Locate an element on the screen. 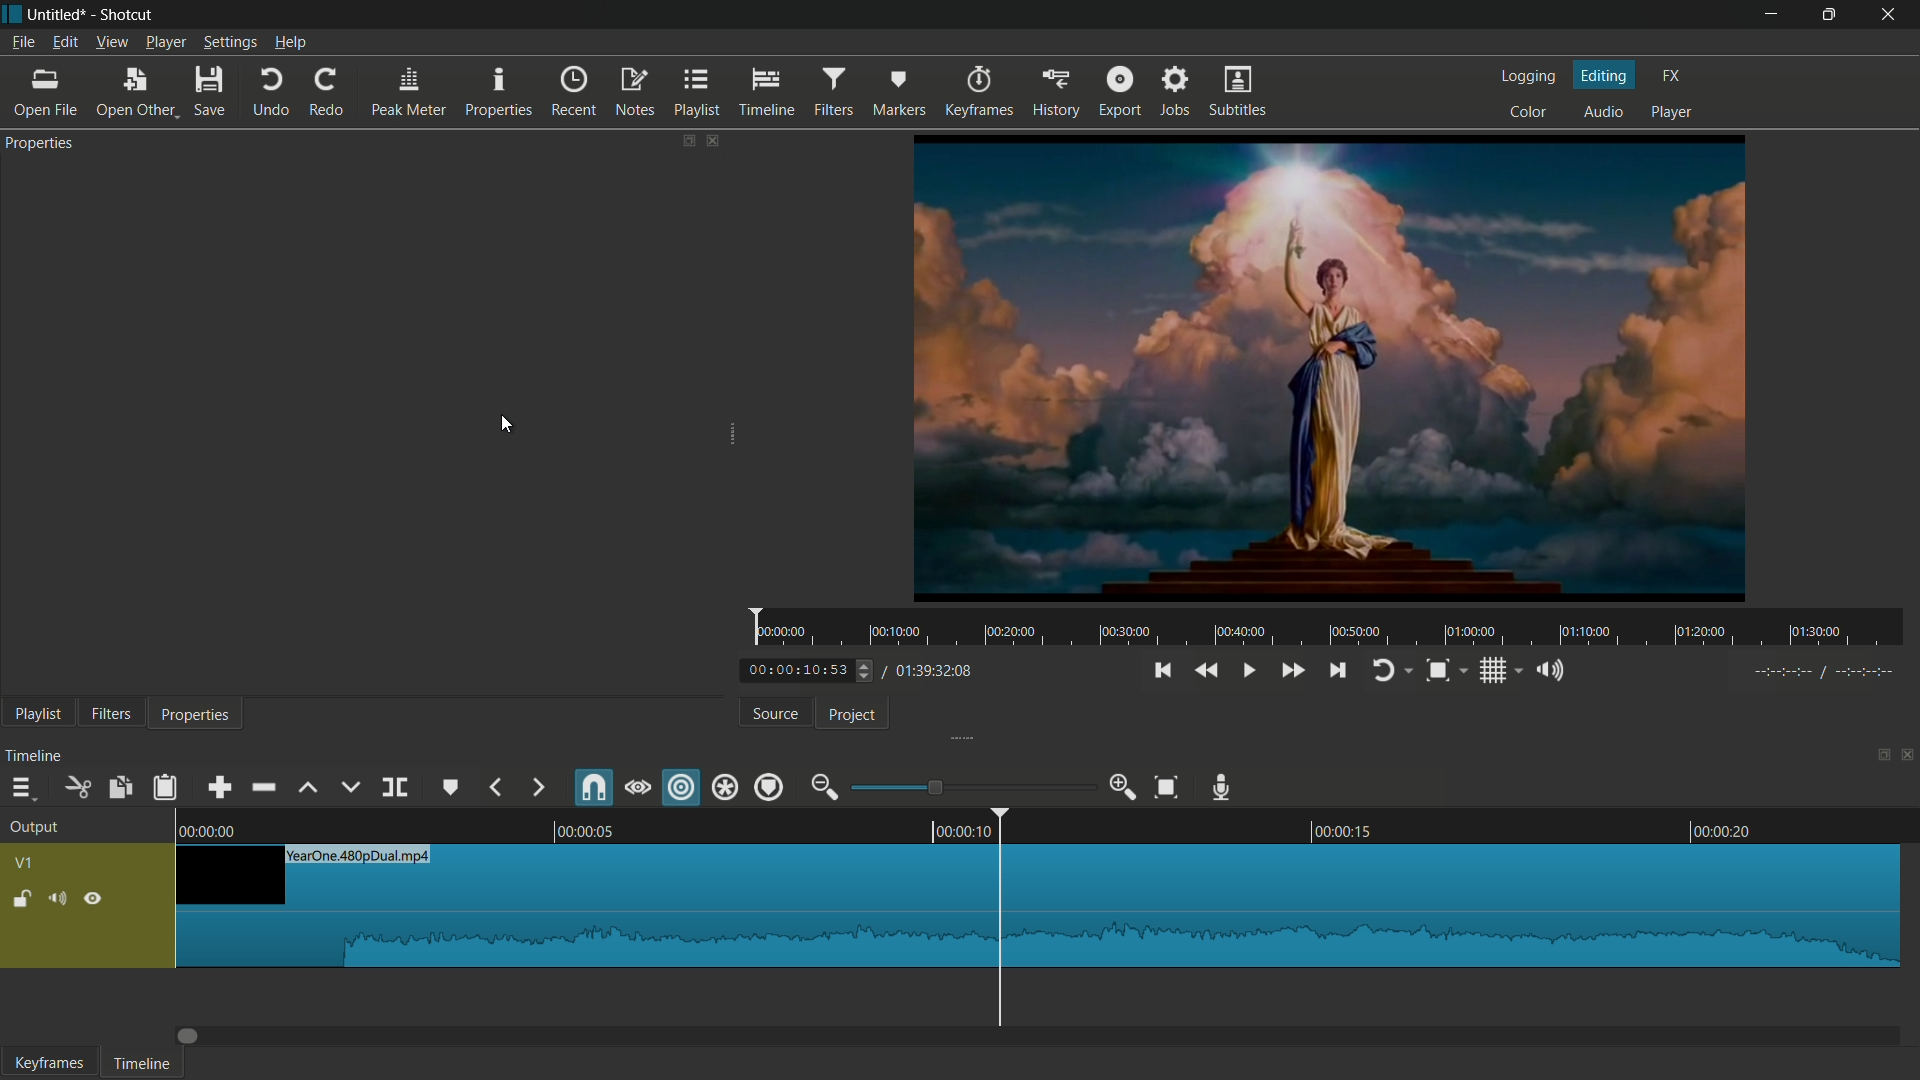  skip to the previous point is located at coordinates (1161, 670).